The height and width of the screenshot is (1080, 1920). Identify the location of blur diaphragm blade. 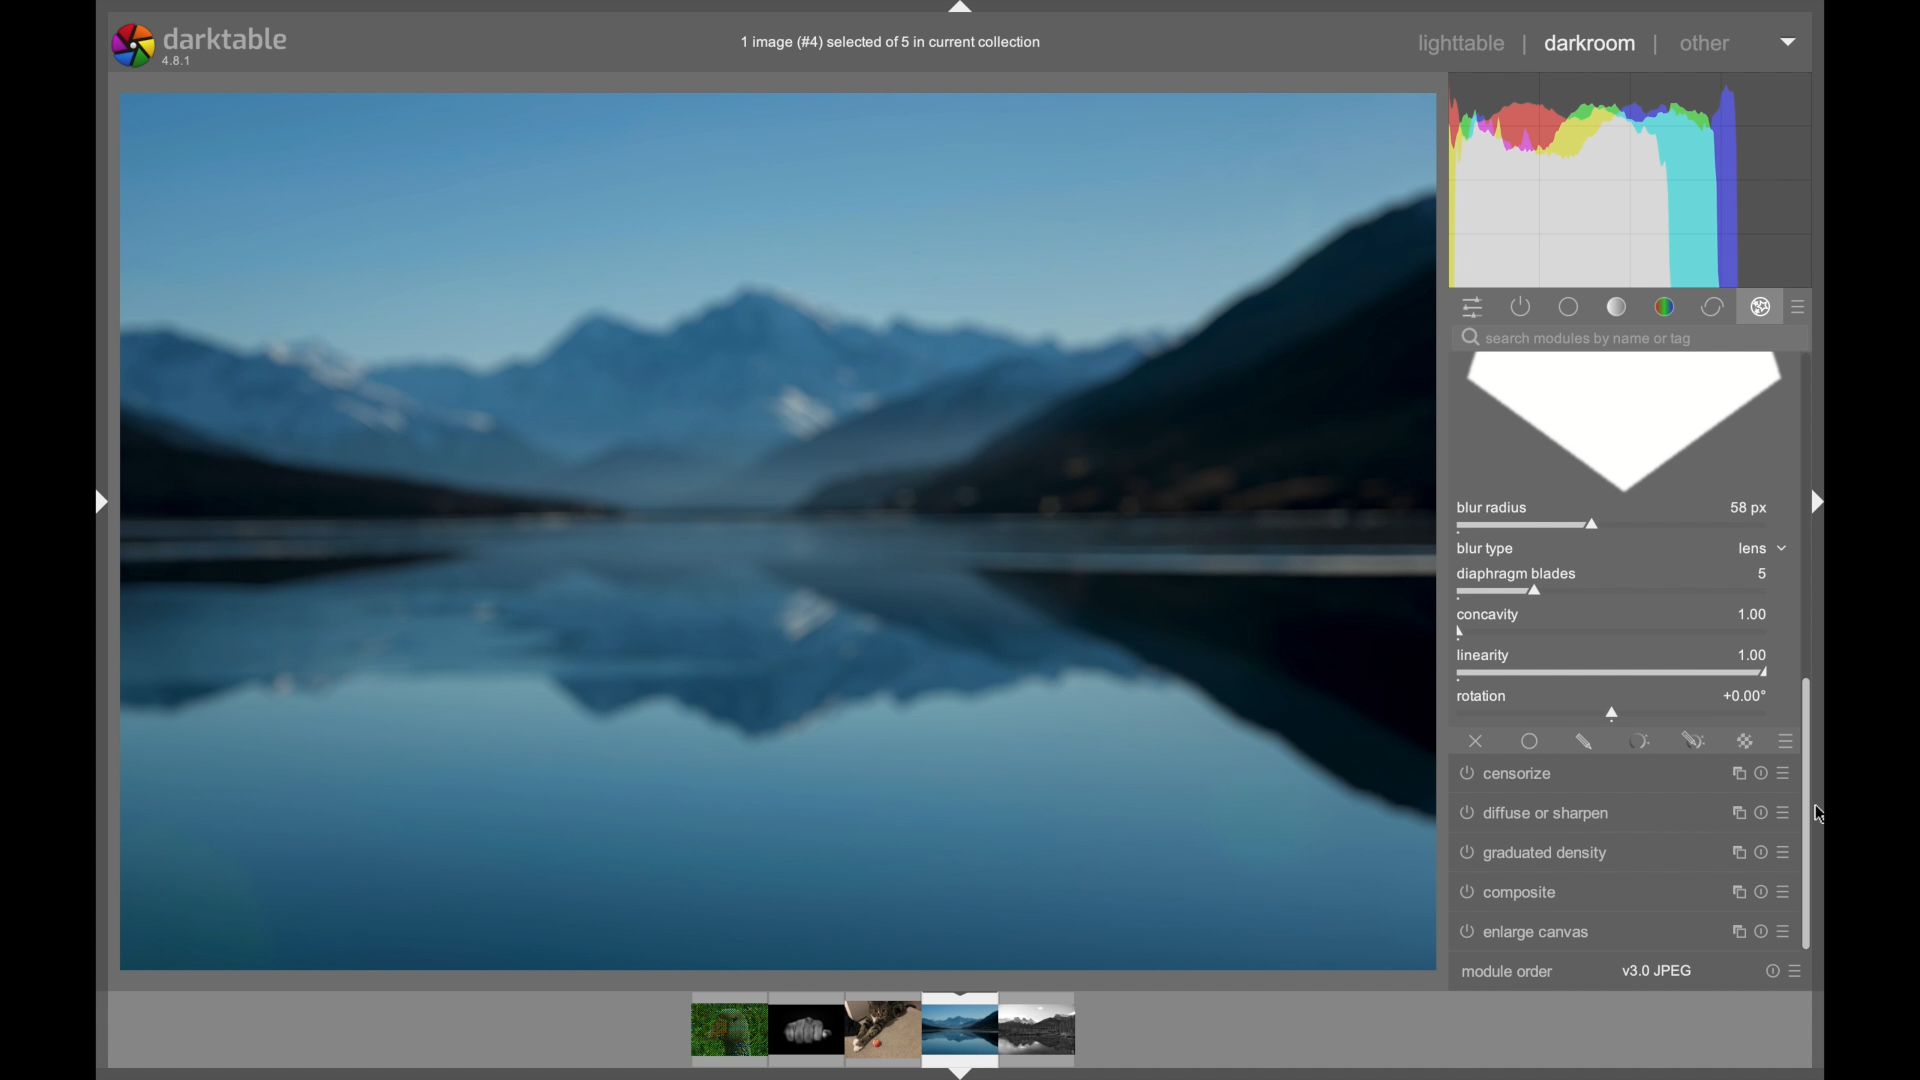
(1620, 423).